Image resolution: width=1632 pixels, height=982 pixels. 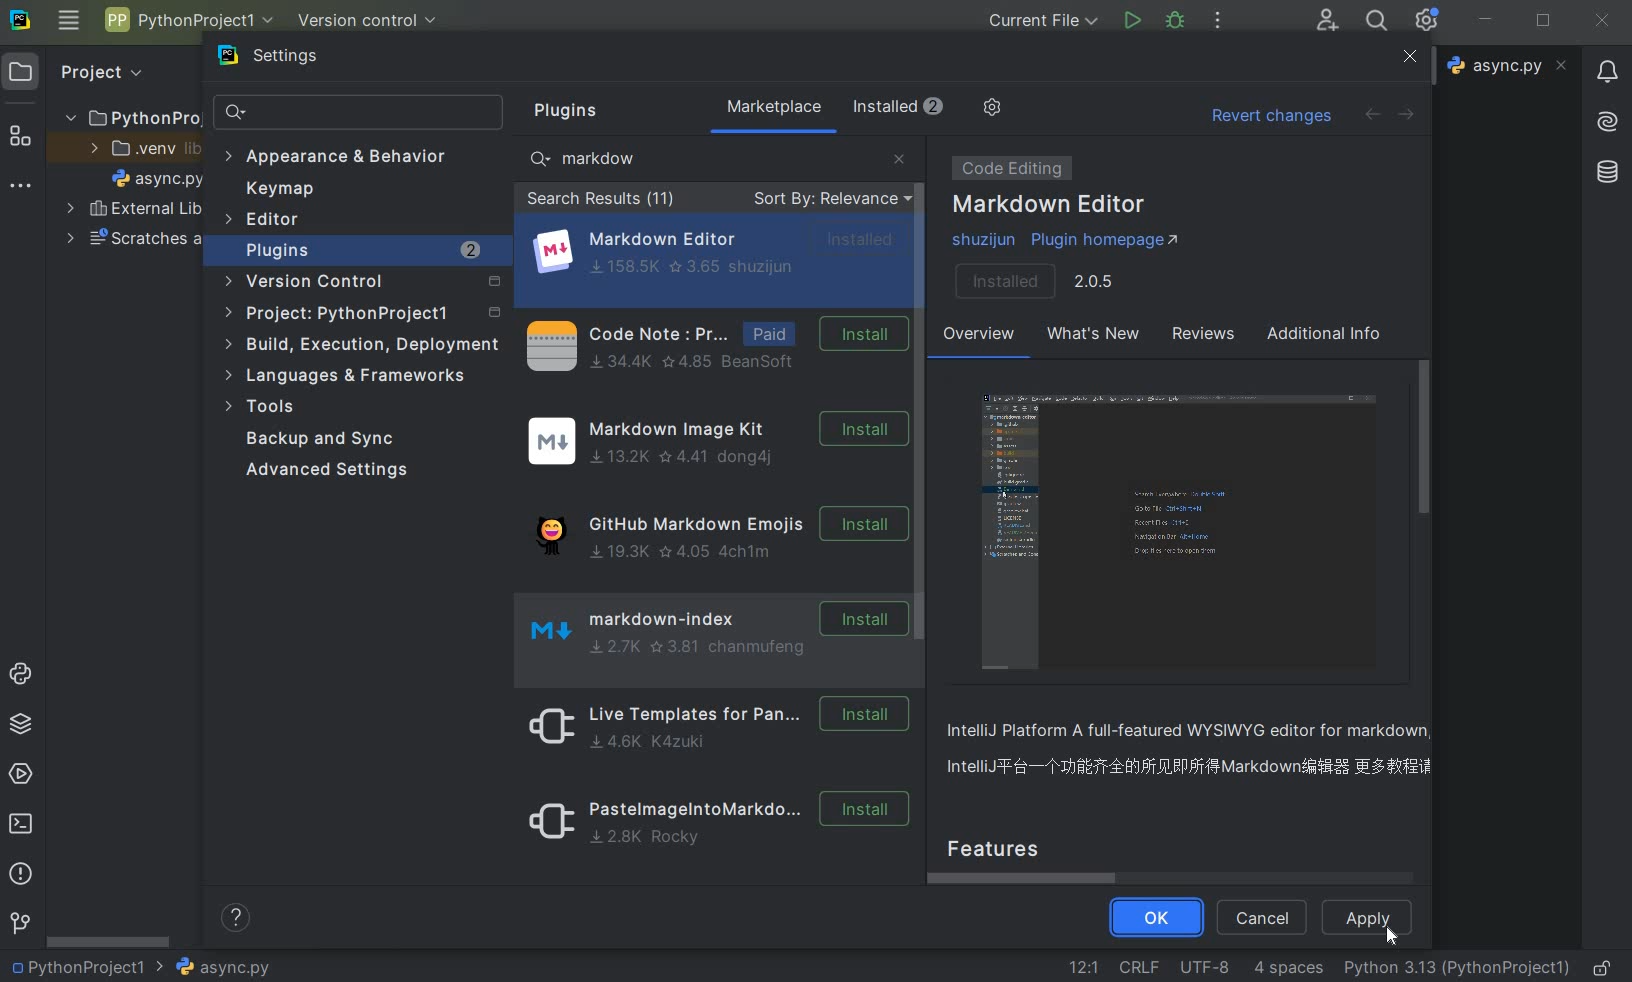 What do you see at coordinates (1091, 337) in the screenshot?
I see `what's new` at bounding box center [1091, 337].